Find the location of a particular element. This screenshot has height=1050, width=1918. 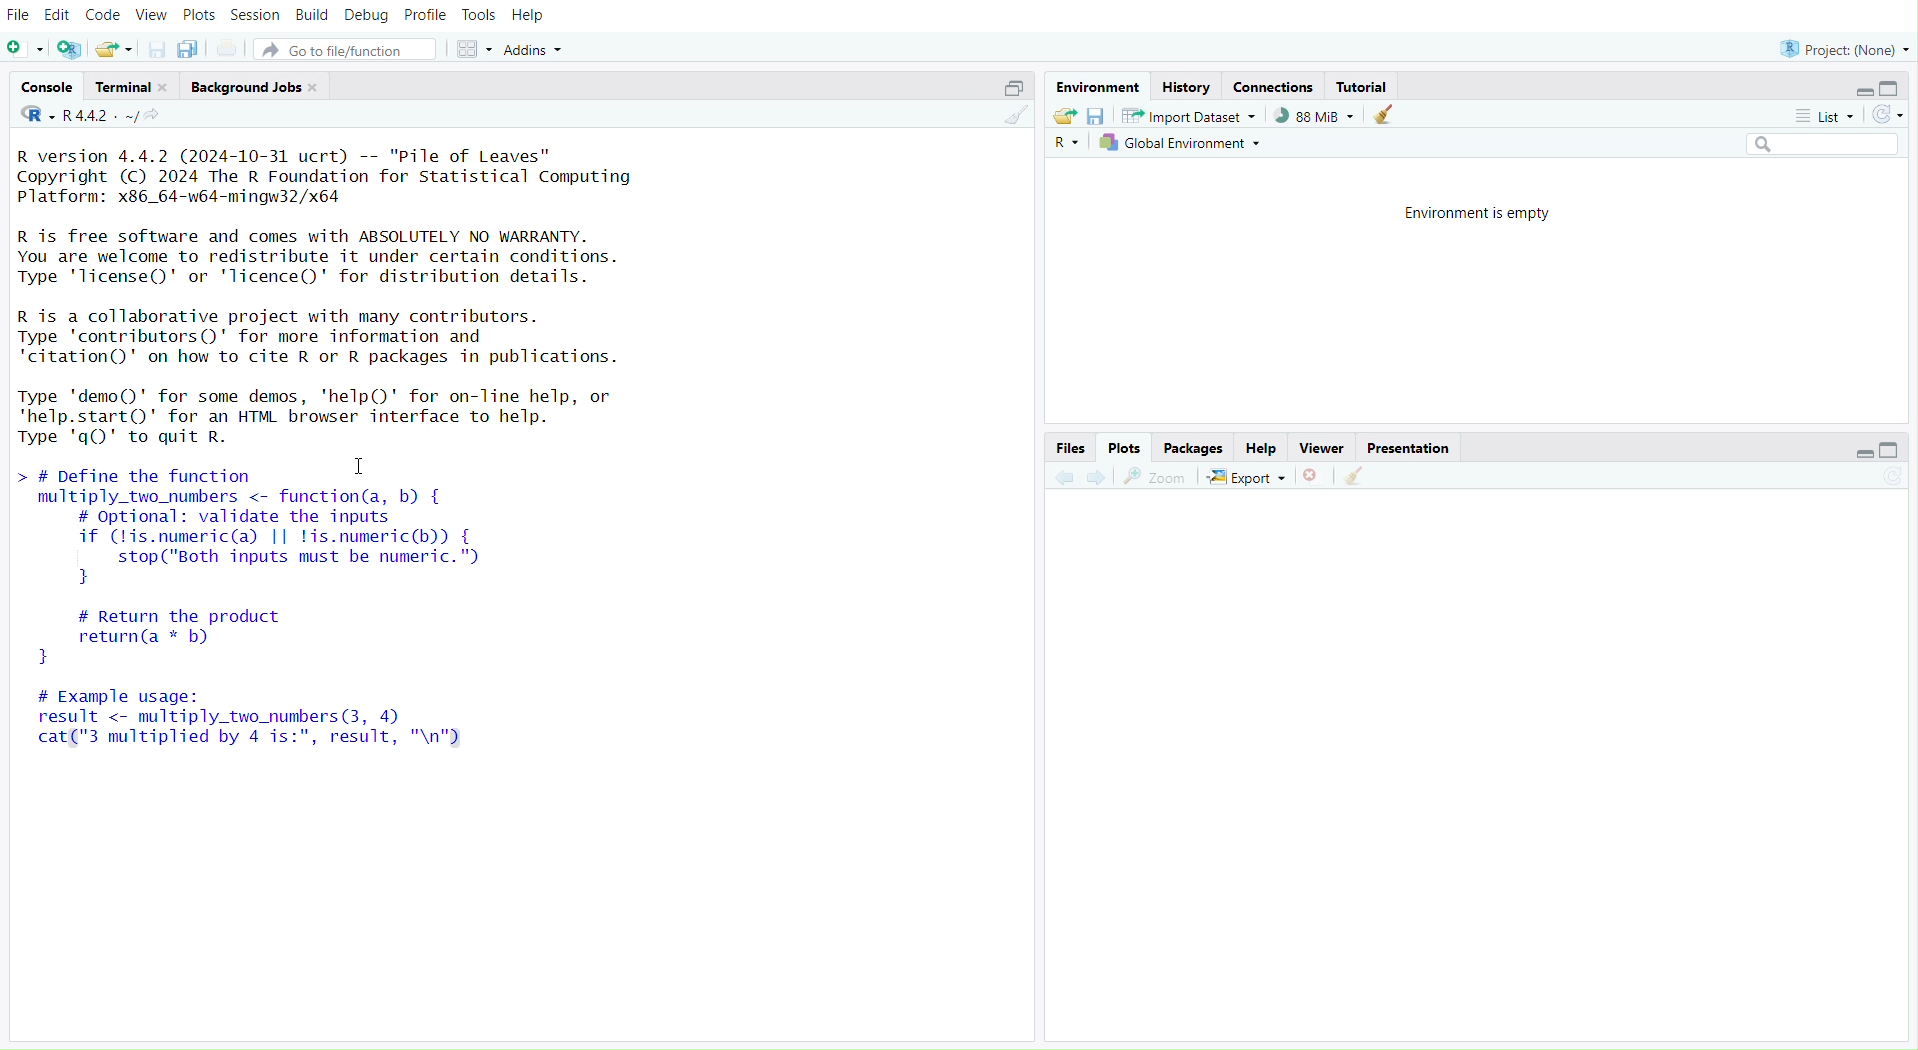

Export is located at coordinates (1247, 476).